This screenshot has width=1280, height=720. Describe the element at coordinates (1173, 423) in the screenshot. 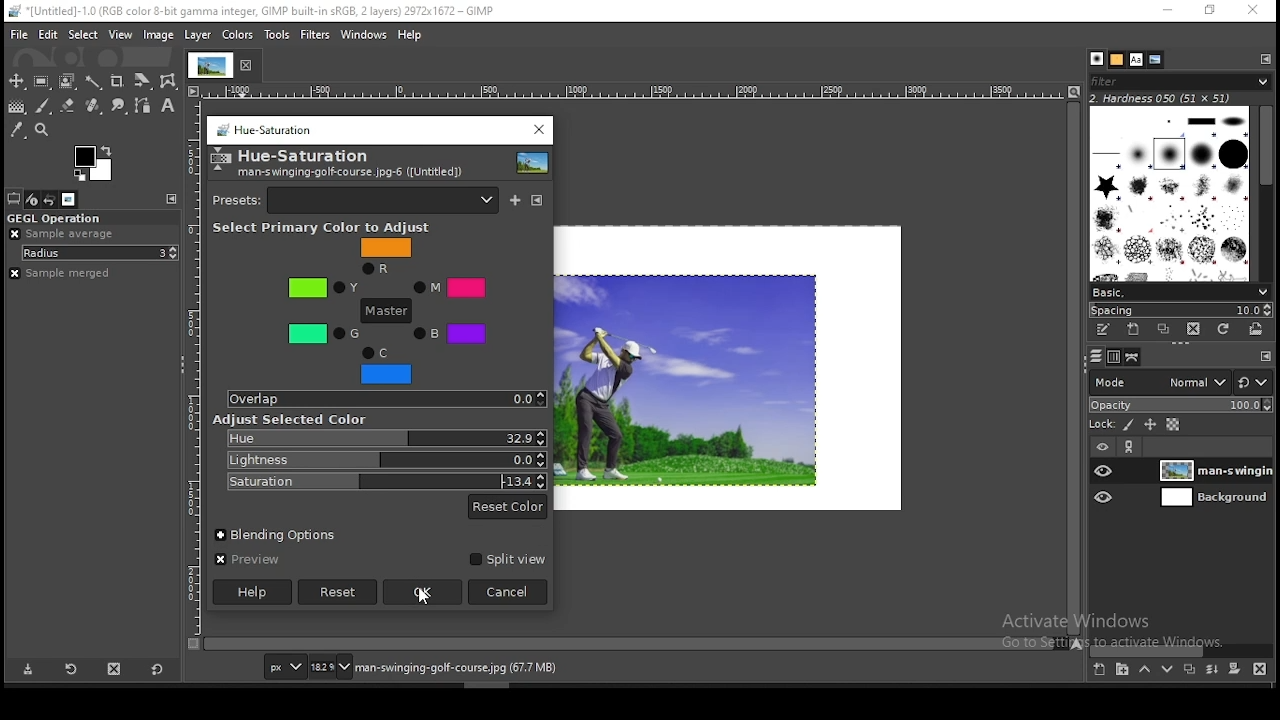

I see `lock alpha channel` at that location.